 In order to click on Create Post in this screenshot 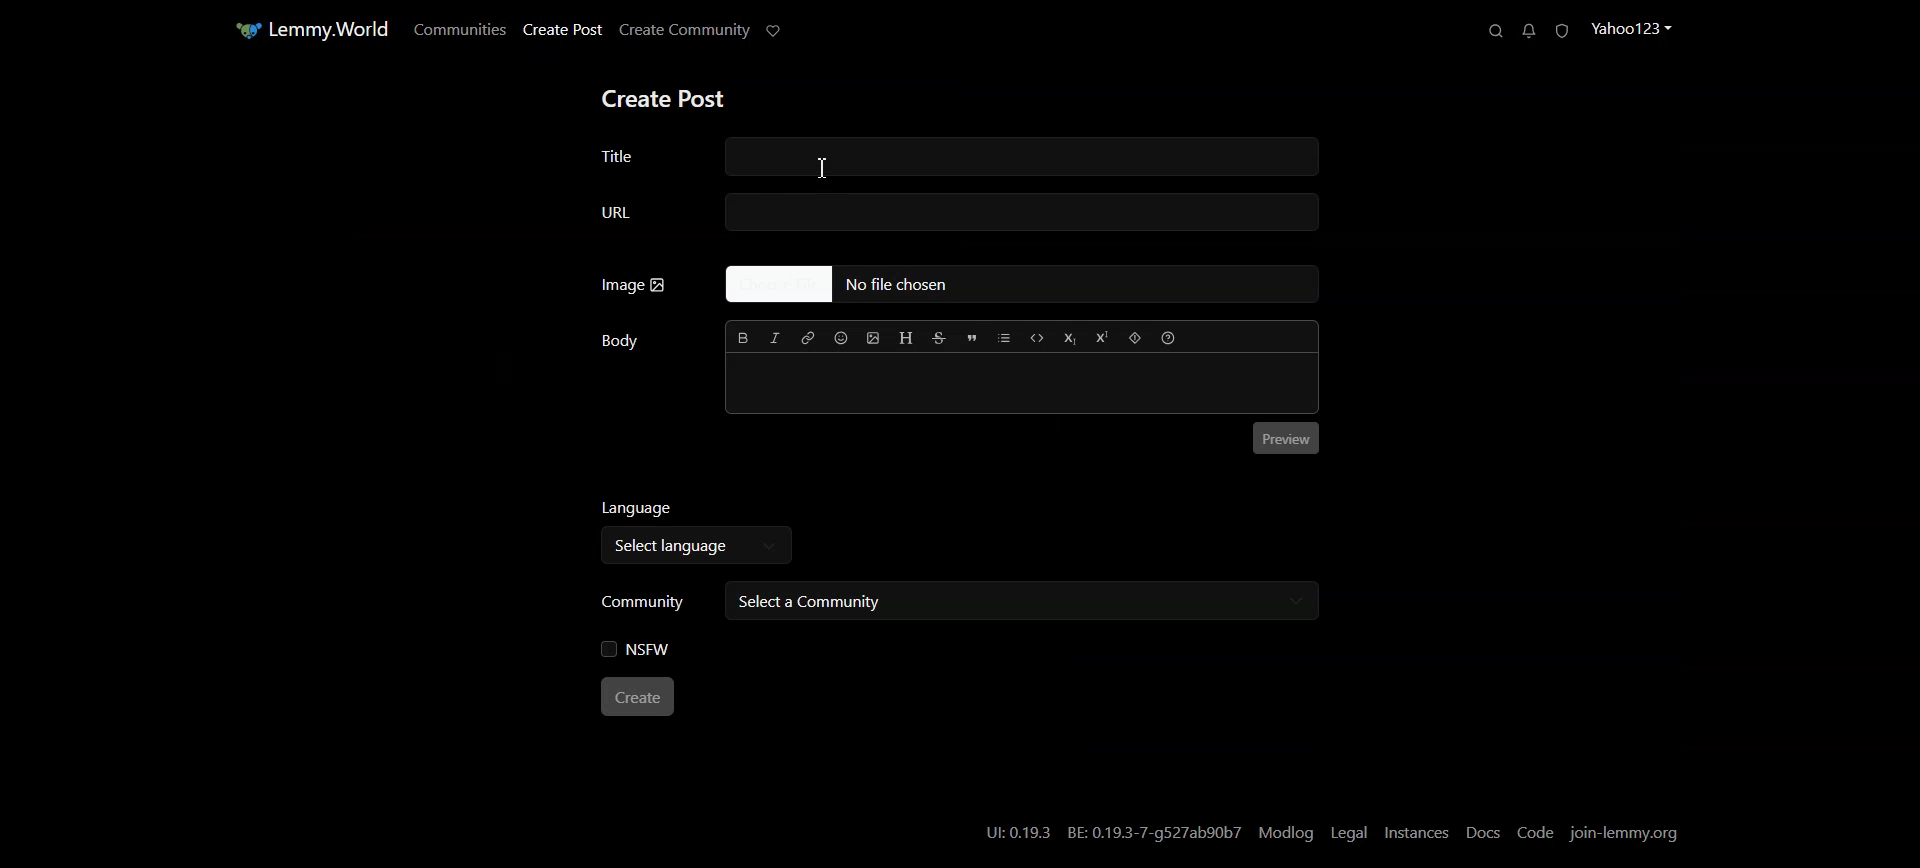, I will do `click(561, 30)`.